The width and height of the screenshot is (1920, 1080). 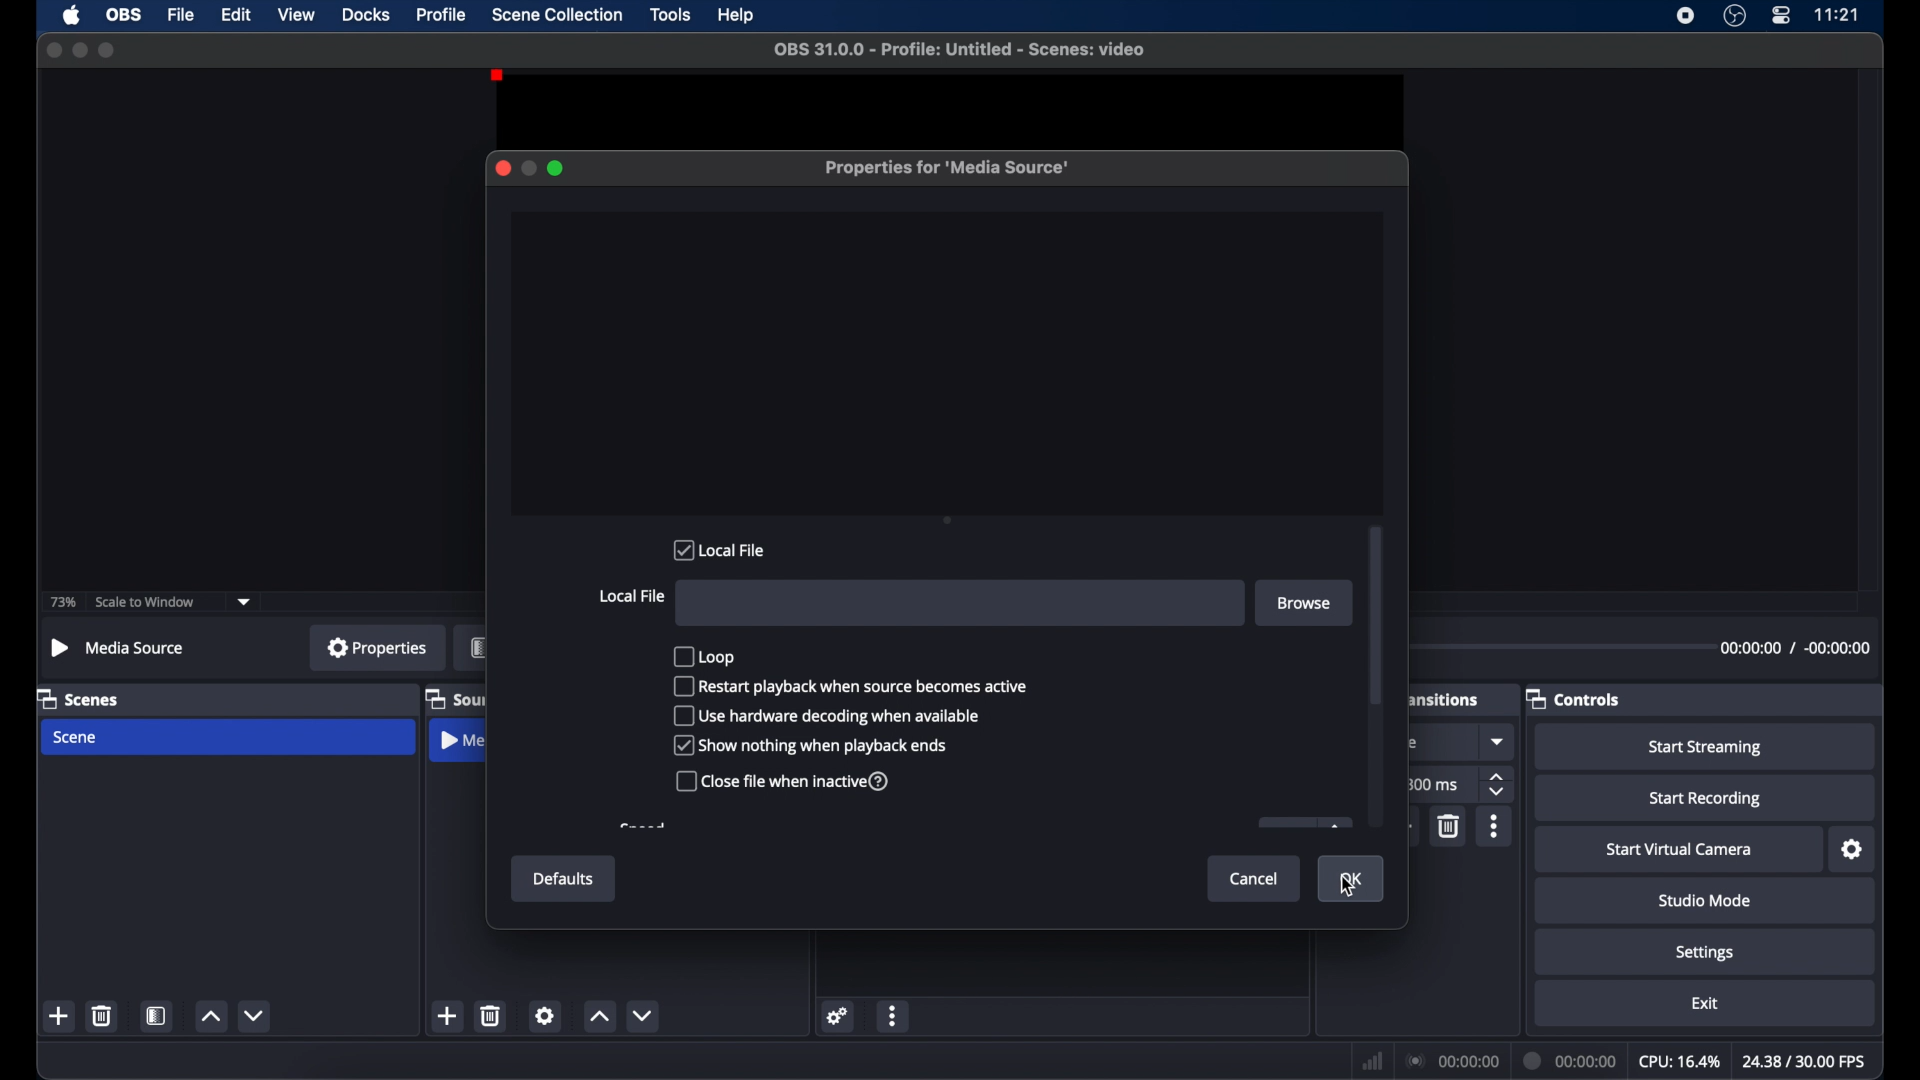 What do you see at coordinates (158, 1016) in the screenshot?
I see `scene filters` at bounding box center [158, 1016].